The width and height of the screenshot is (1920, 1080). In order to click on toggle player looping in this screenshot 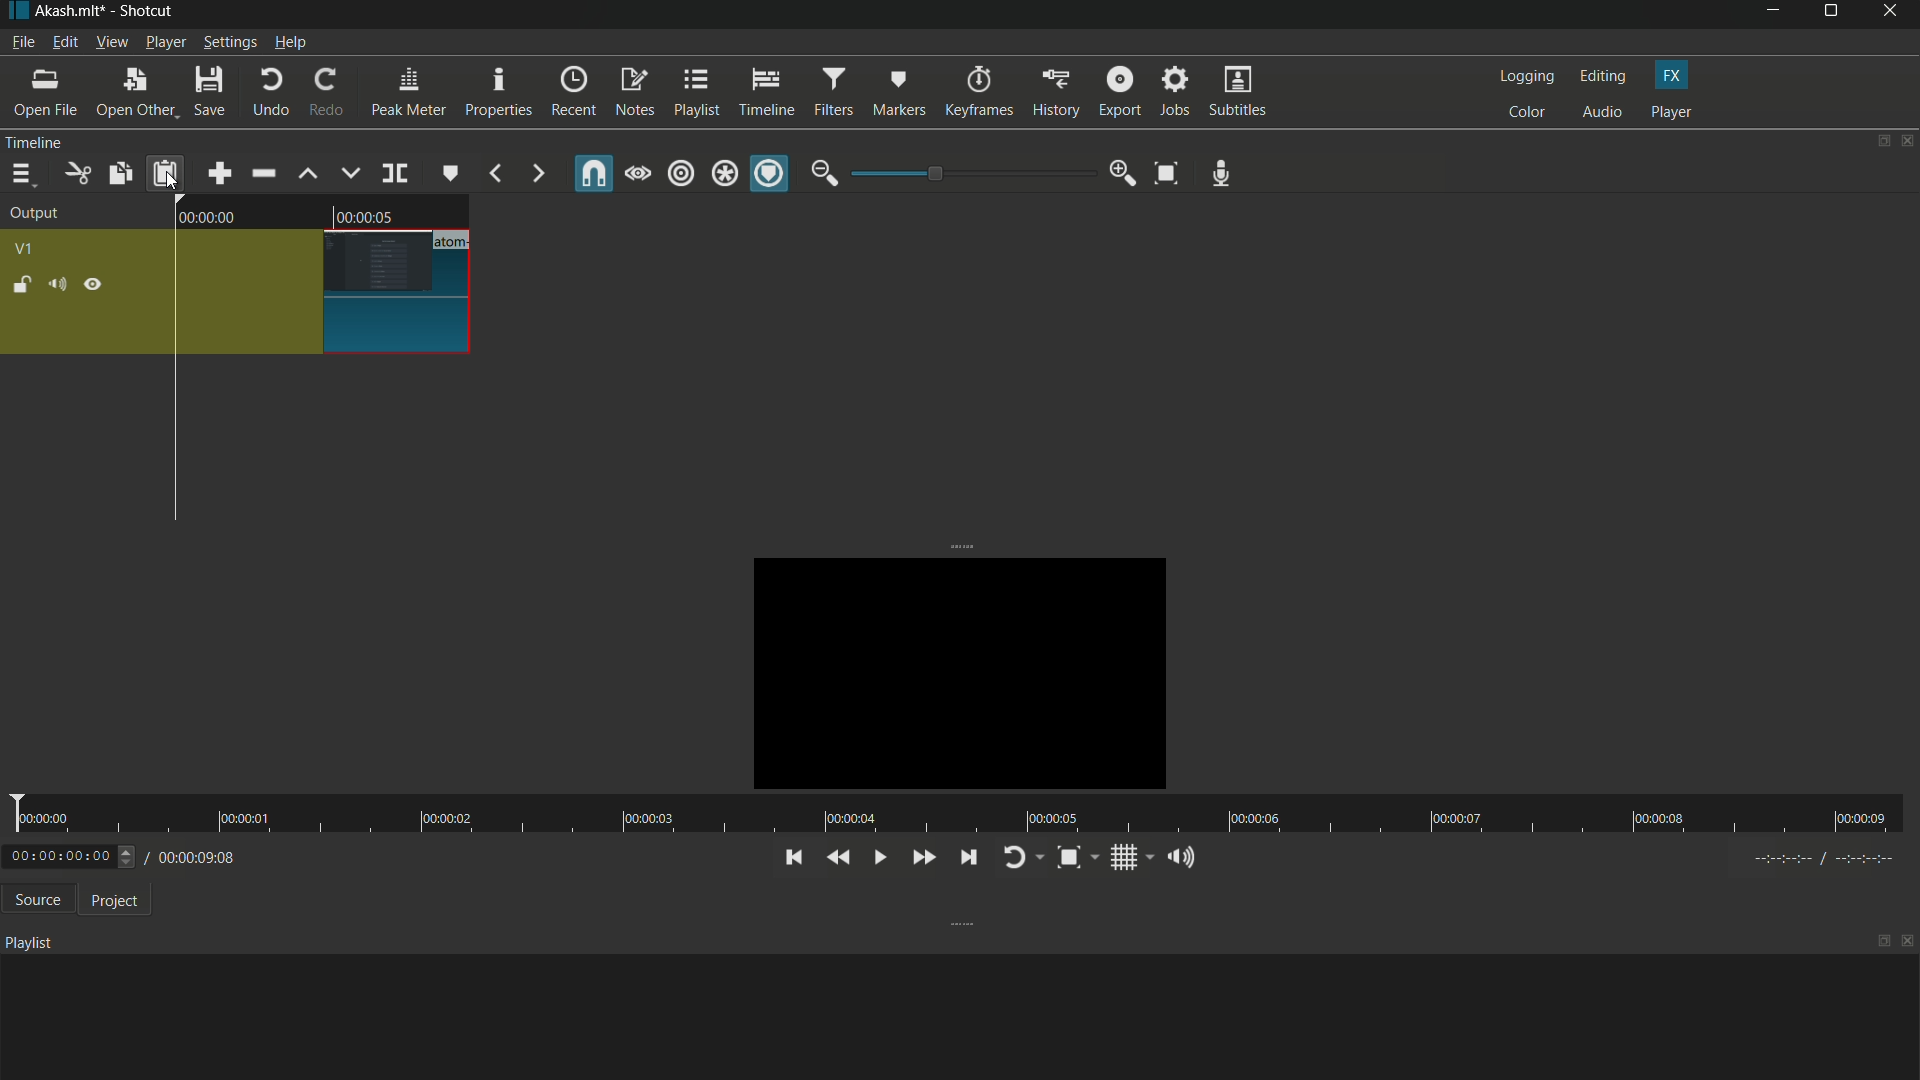, I will do `click(1019, 859)`.